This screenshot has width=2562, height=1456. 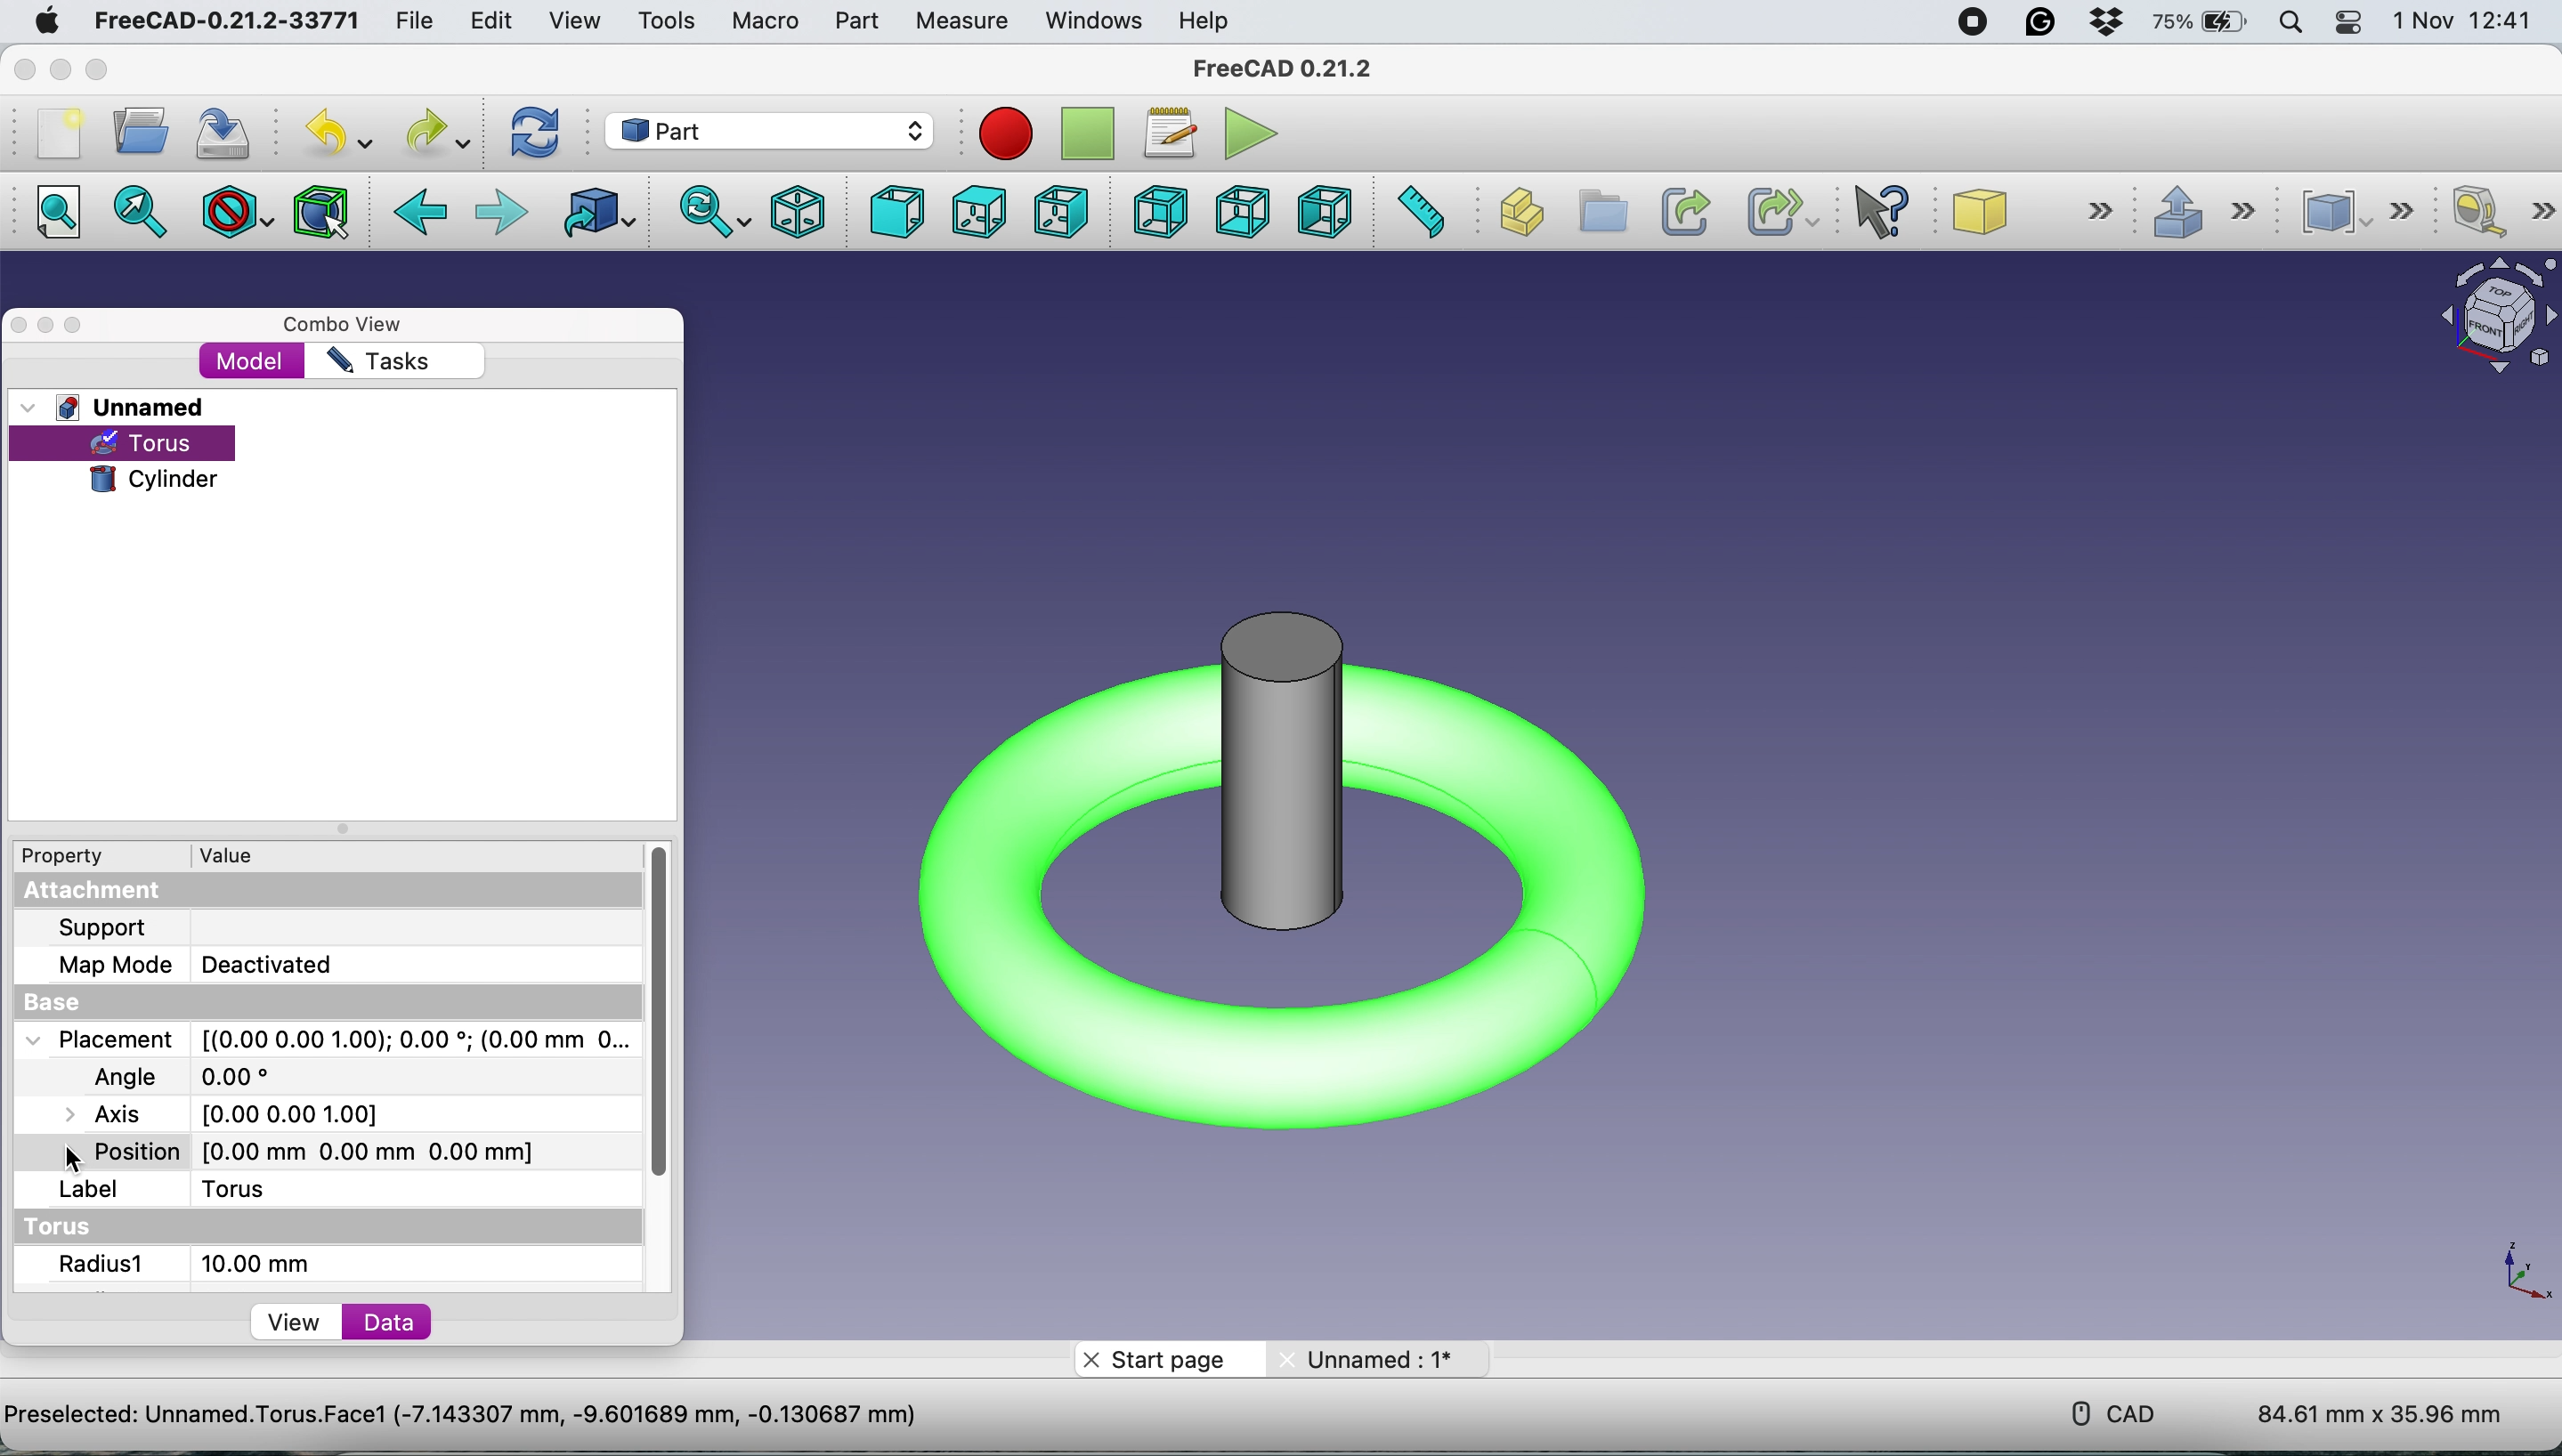 What do you see at coordinates (204, 964) in the screenshot?
I see `map mode` at bounding box center [204, 964].